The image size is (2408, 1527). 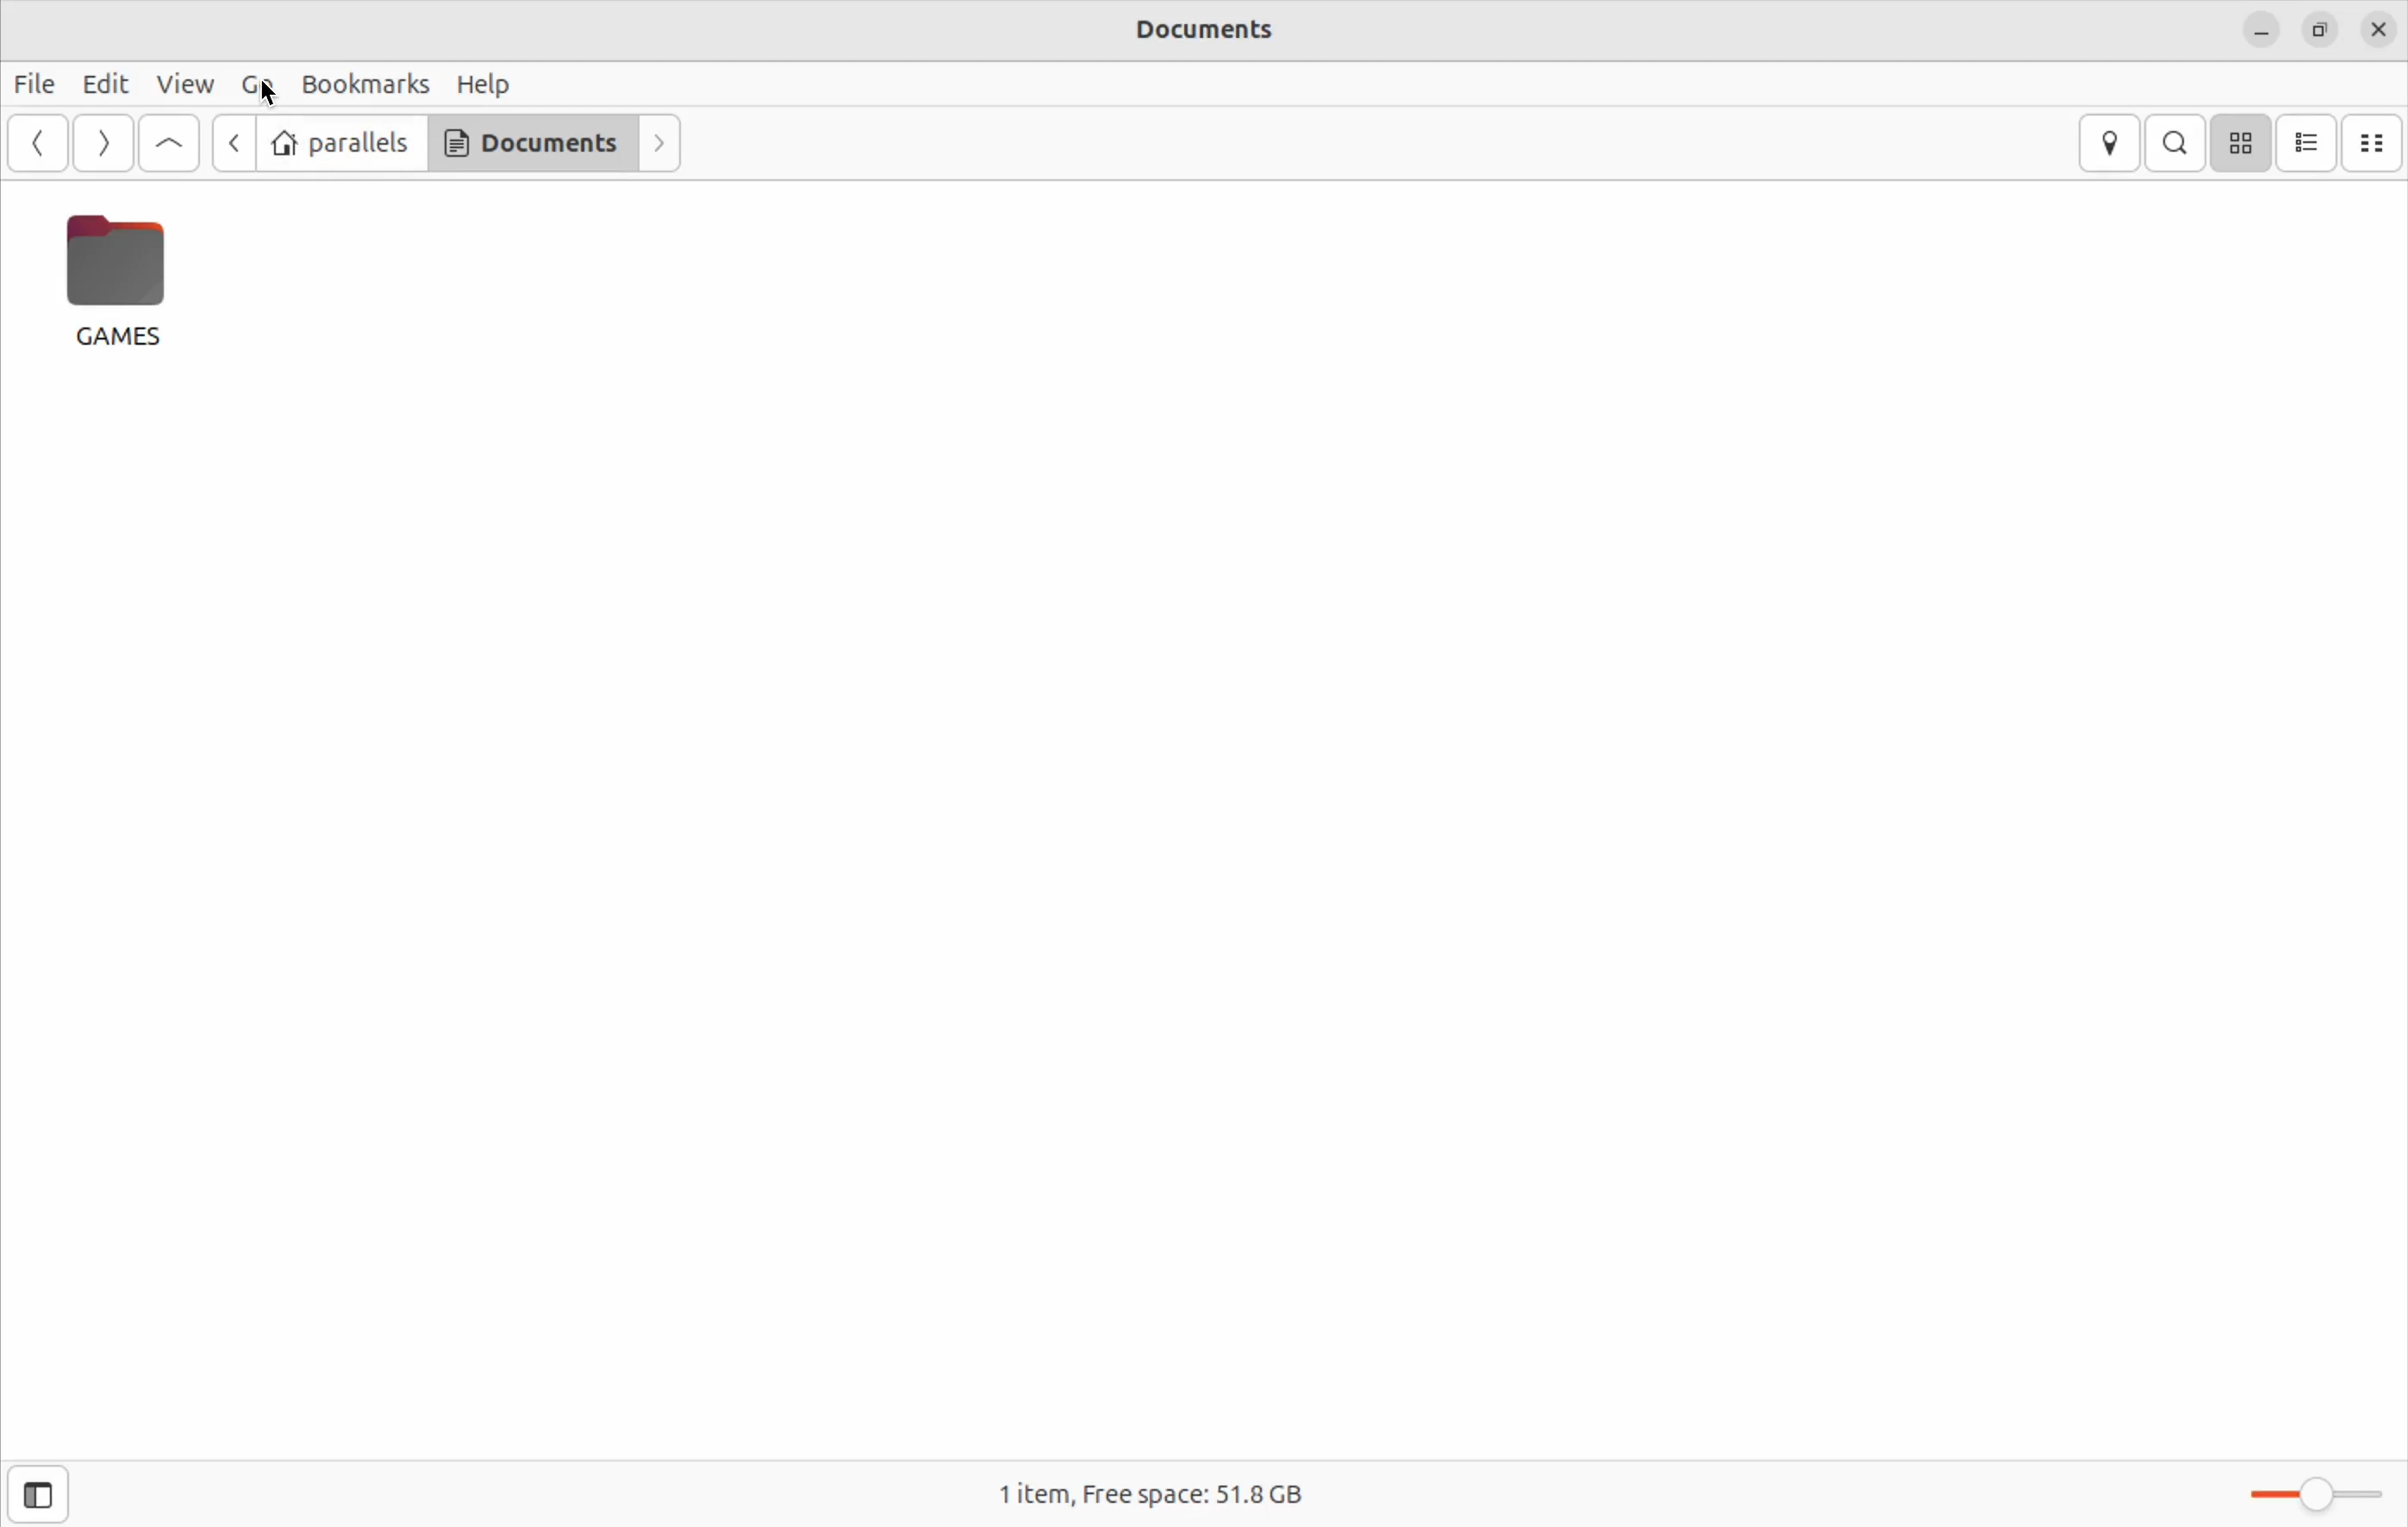 What do you see at coordinates (169, 140) in the screenshot?
I see `Go up` at bounding box center [169, 140].